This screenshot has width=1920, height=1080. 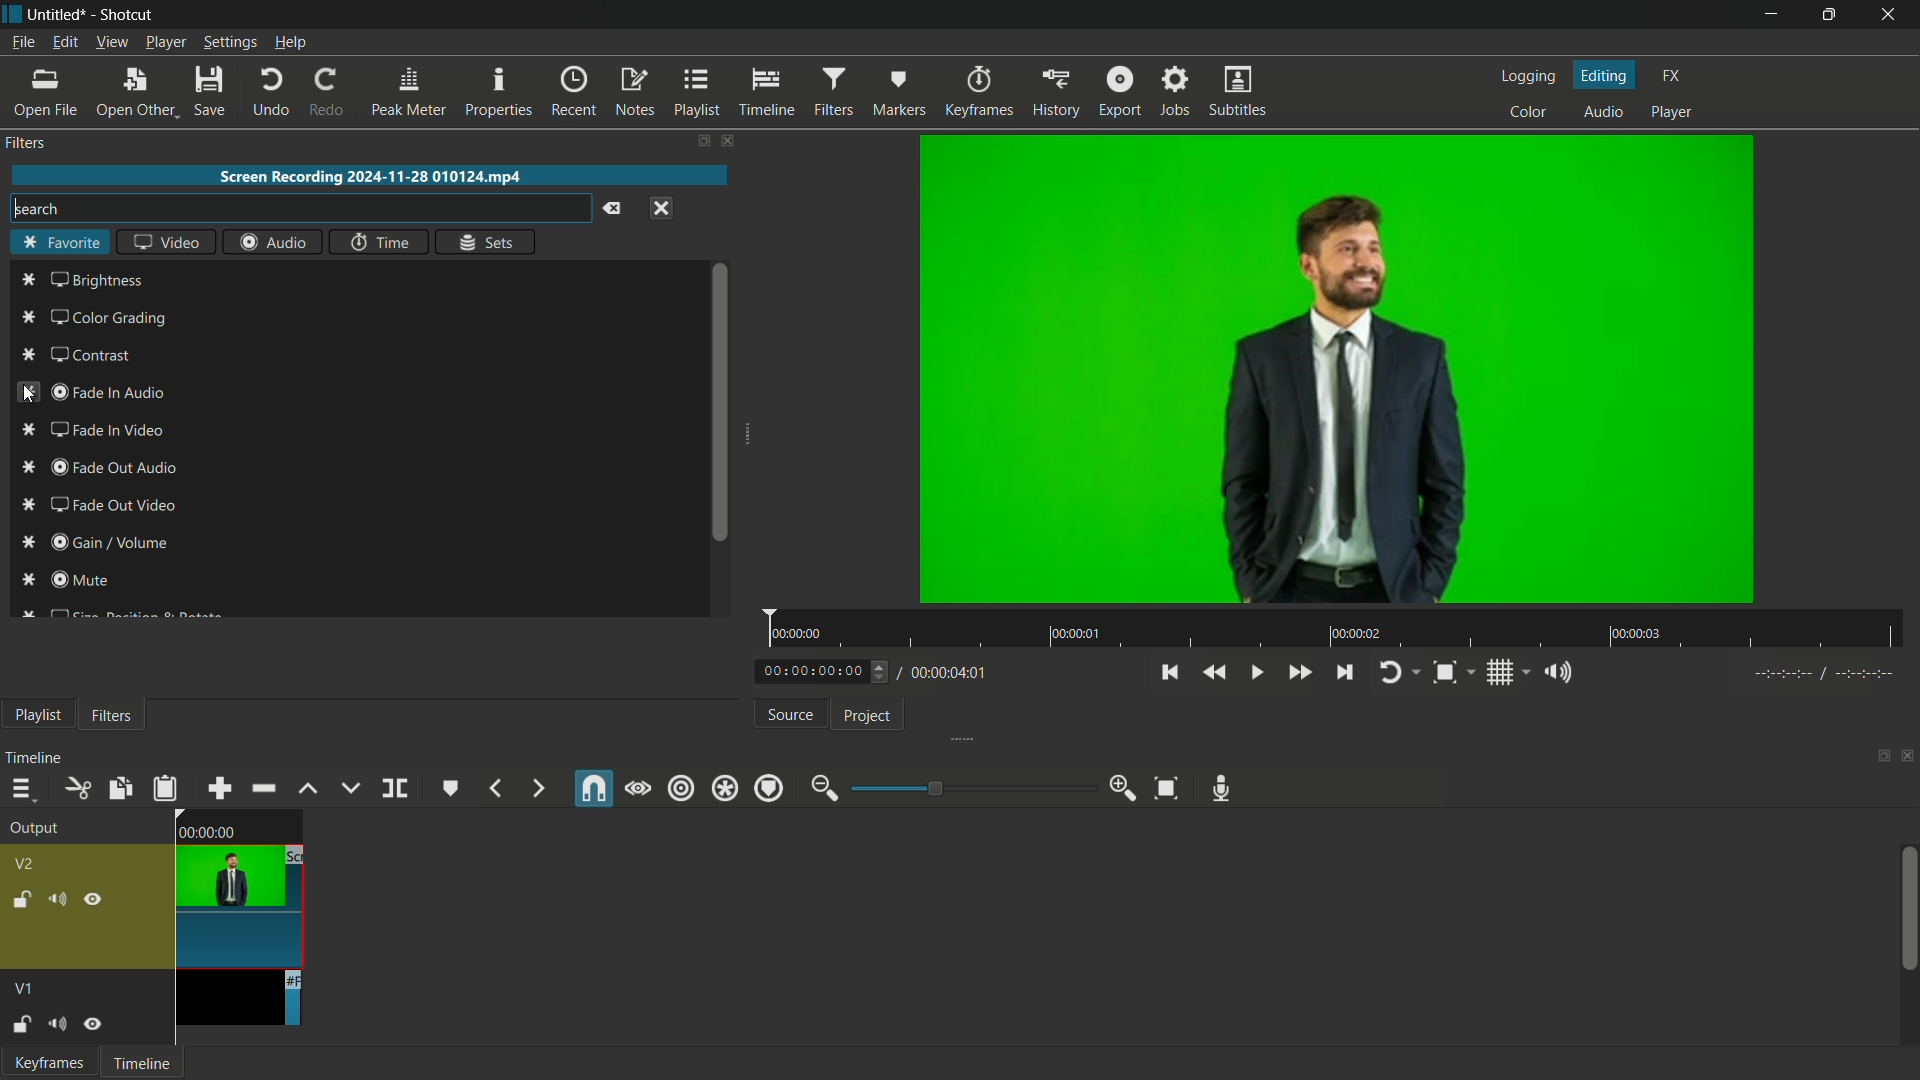 I want to click on time, so click(x=381, y=241).